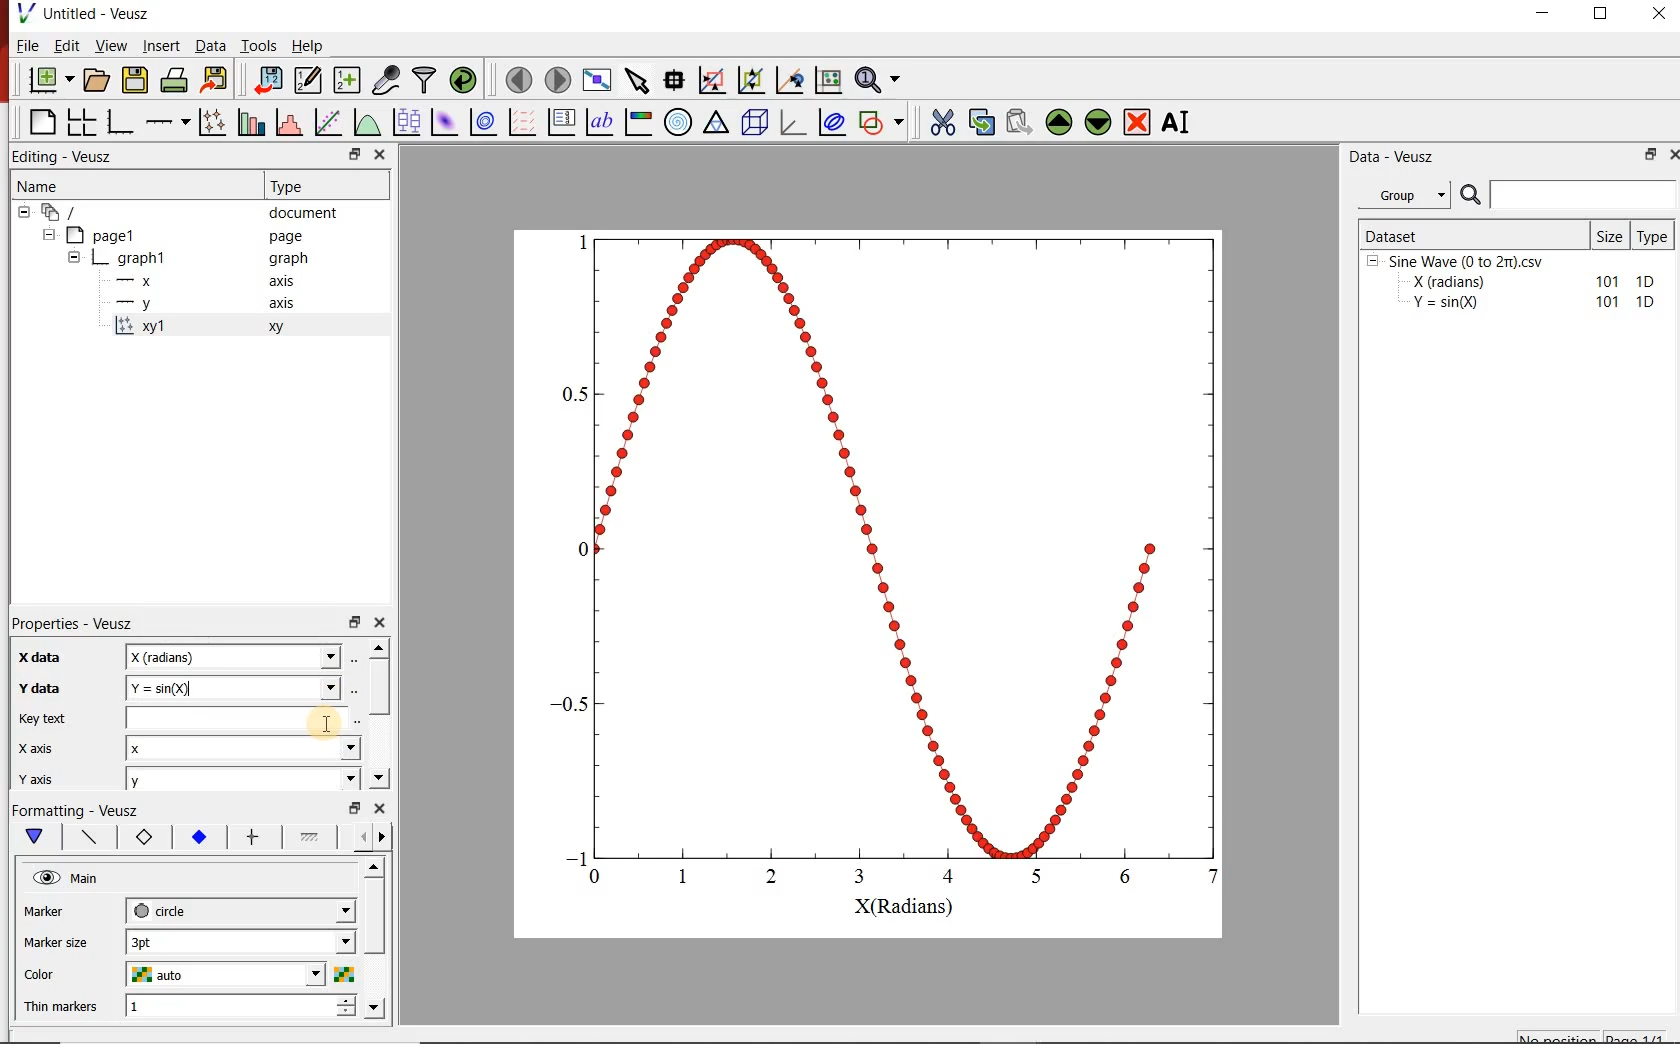 This screenshot has width=1680, height=1044. Describe the element at coordinates (790, 77) in the screenshot. I see `click to recentre graph` at that location.